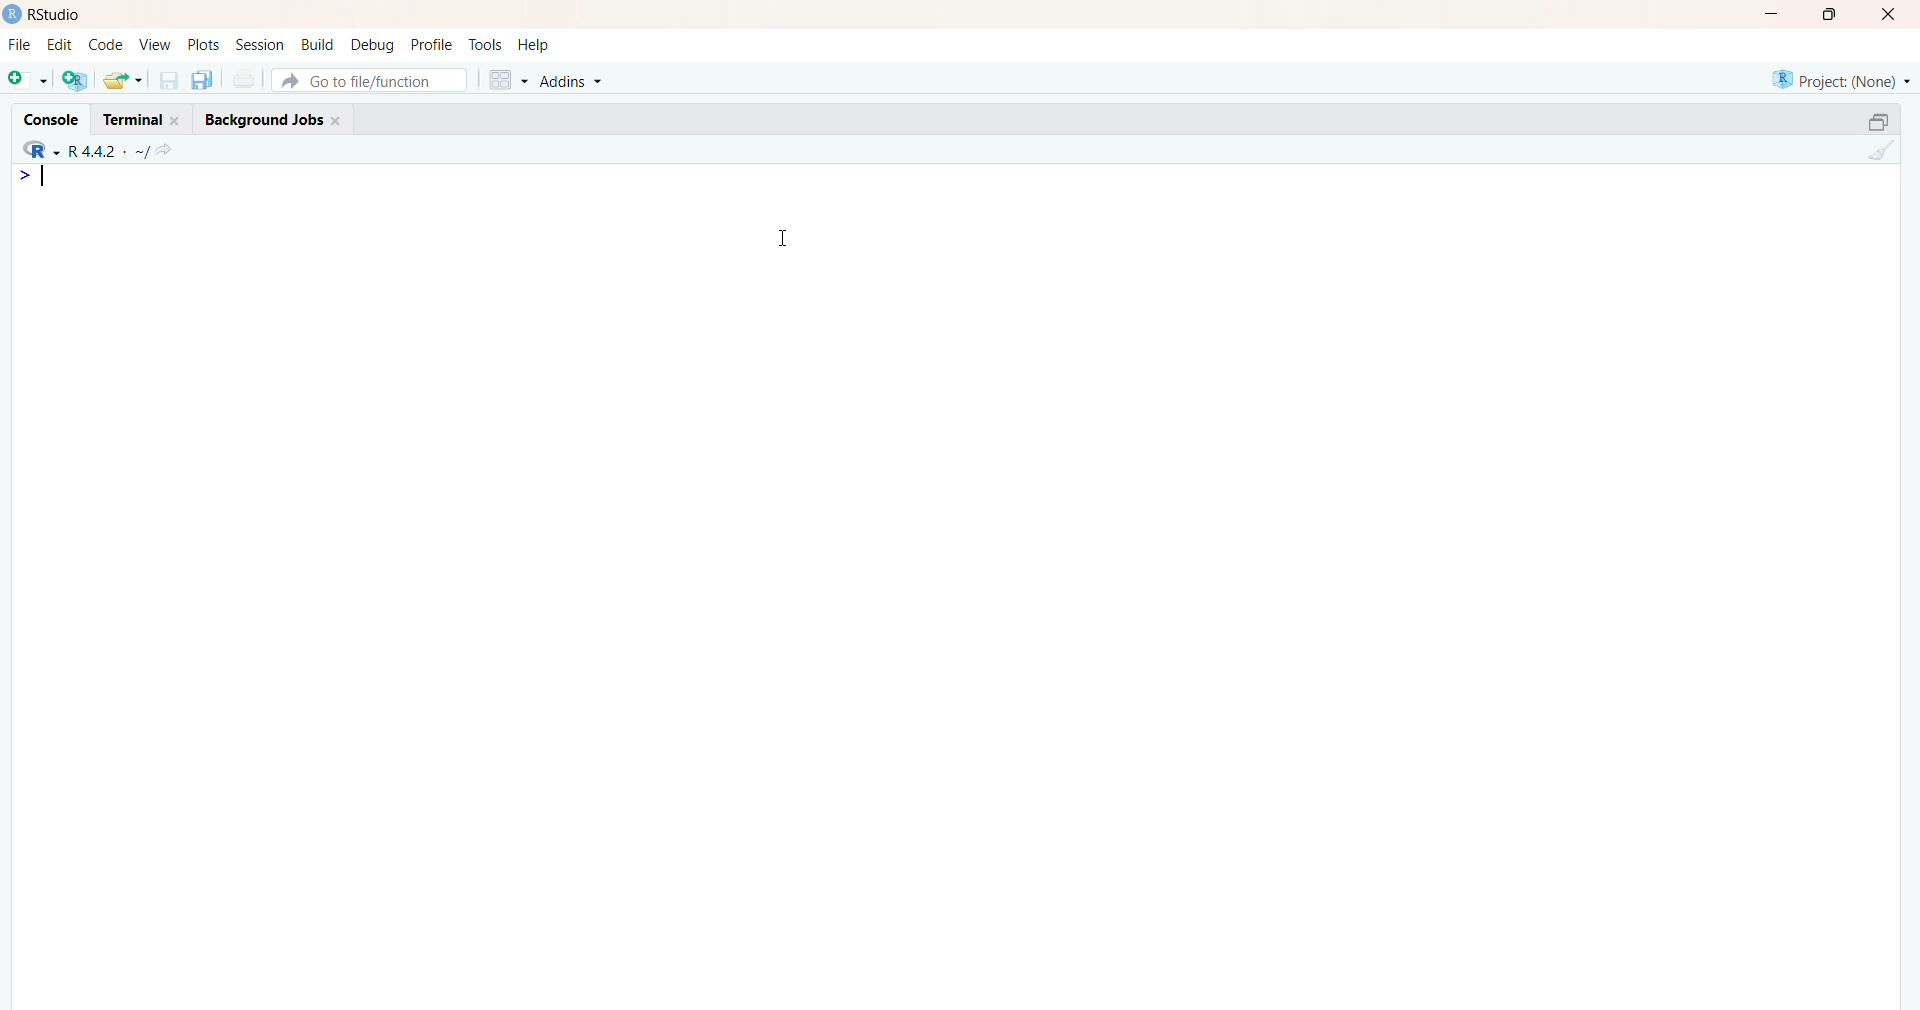 The image size is (1920, 1010). Describe the element at coordinates (1767, 14) in the screenshot. I see `minimize` at that location.